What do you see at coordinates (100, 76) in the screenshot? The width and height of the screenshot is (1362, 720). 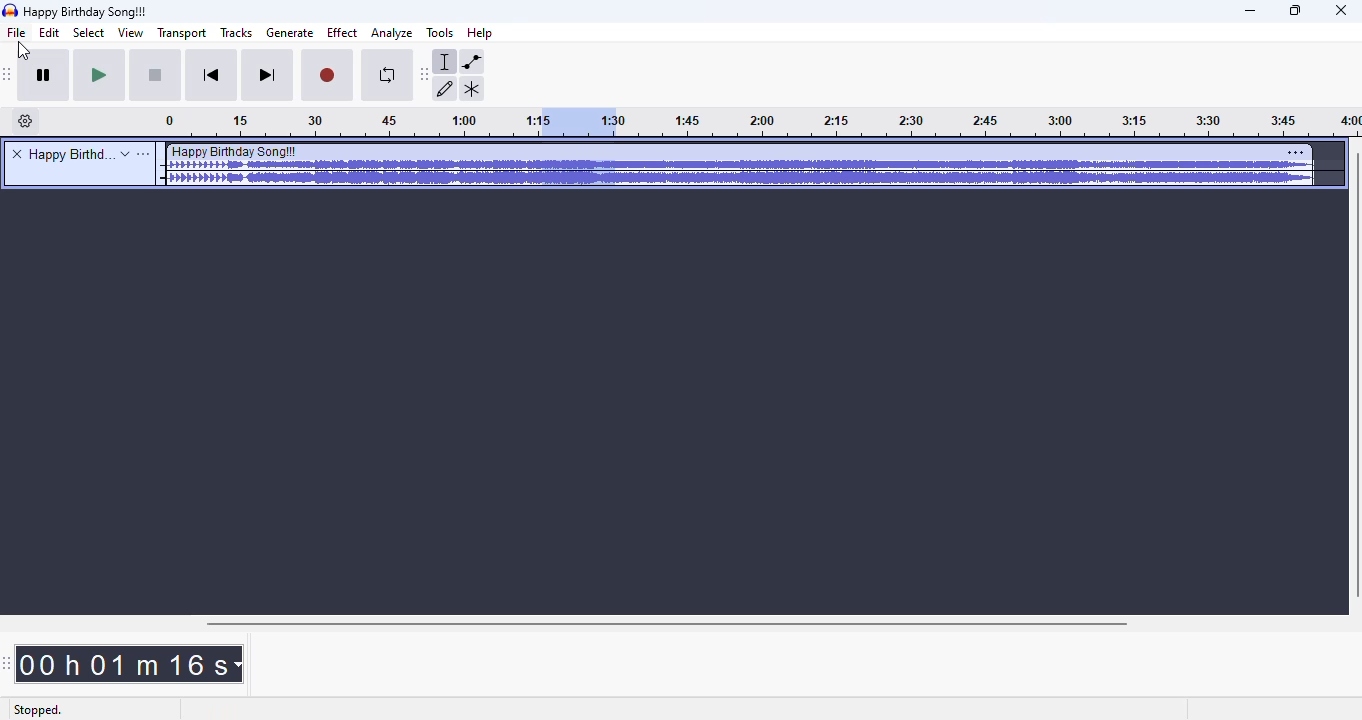 I see `play` at bounding box center [100, 76].